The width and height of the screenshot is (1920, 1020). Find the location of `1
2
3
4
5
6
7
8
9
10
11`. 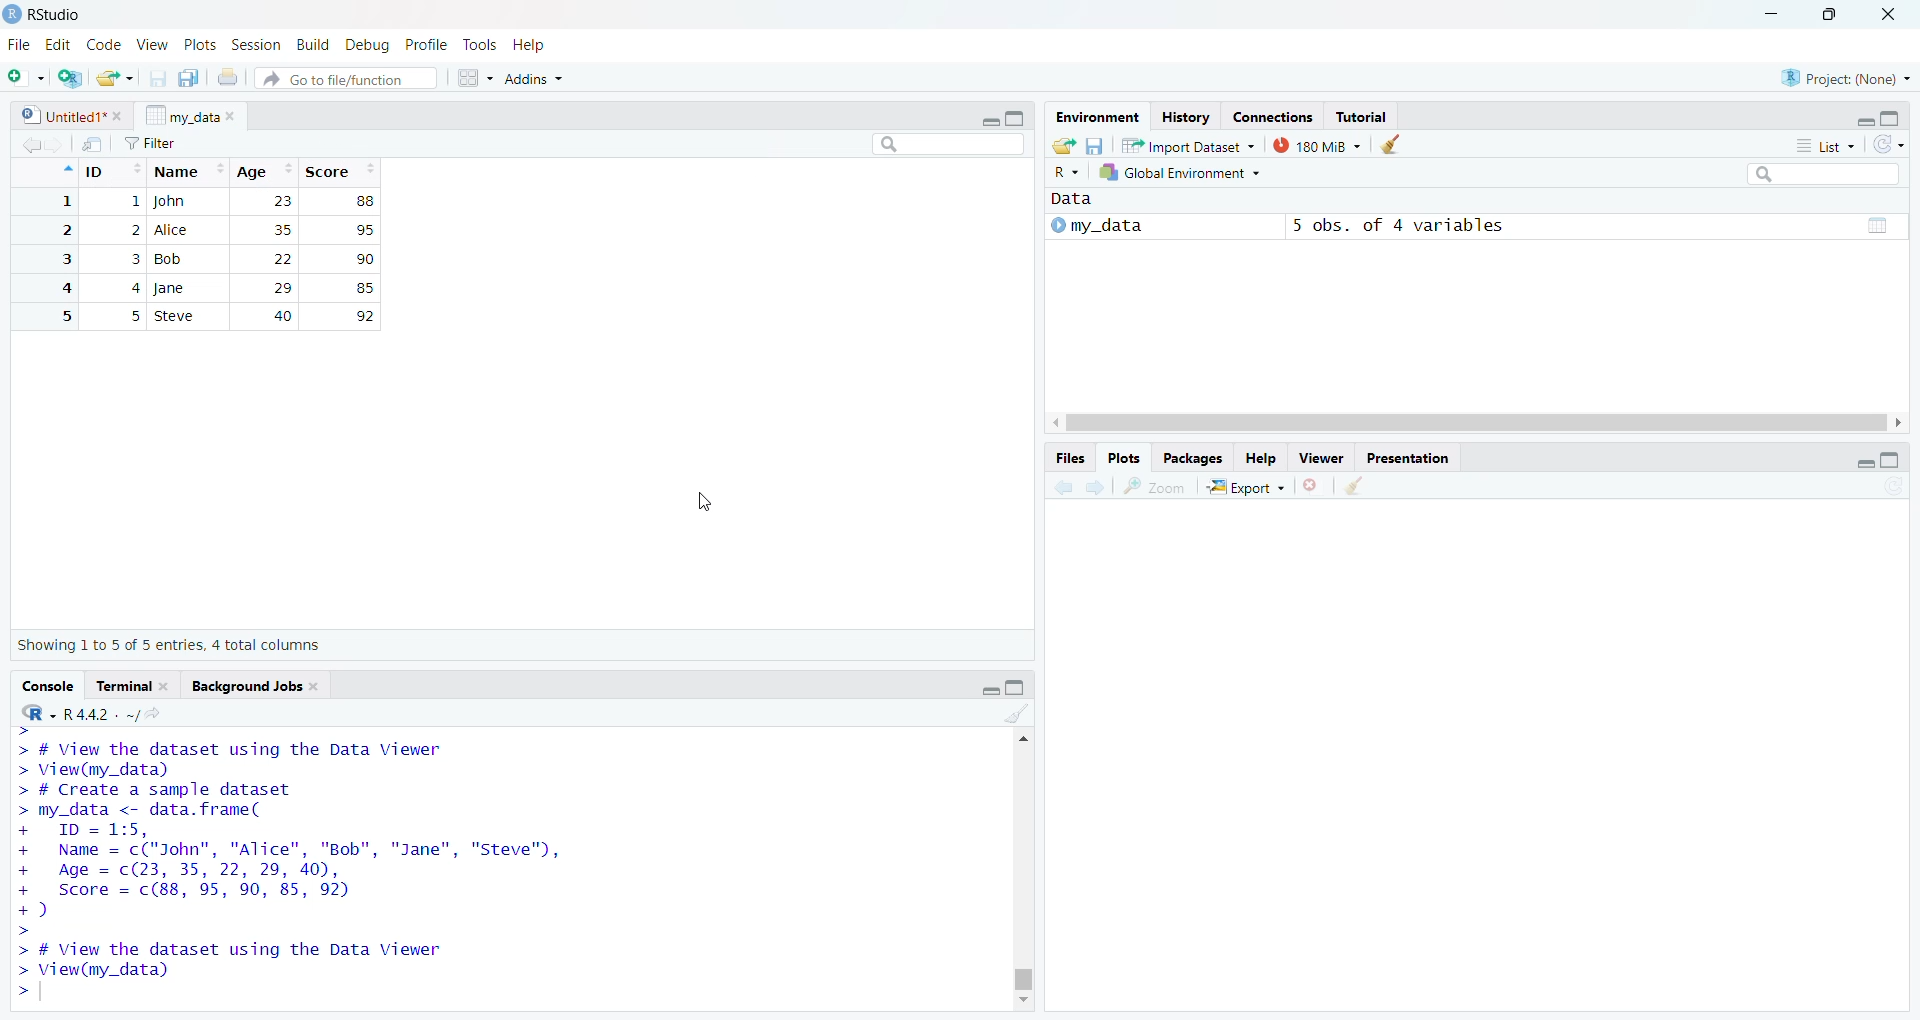

1
2
3
4
5
6
7
8
9
10
11 is located at coordinates (66, 249).